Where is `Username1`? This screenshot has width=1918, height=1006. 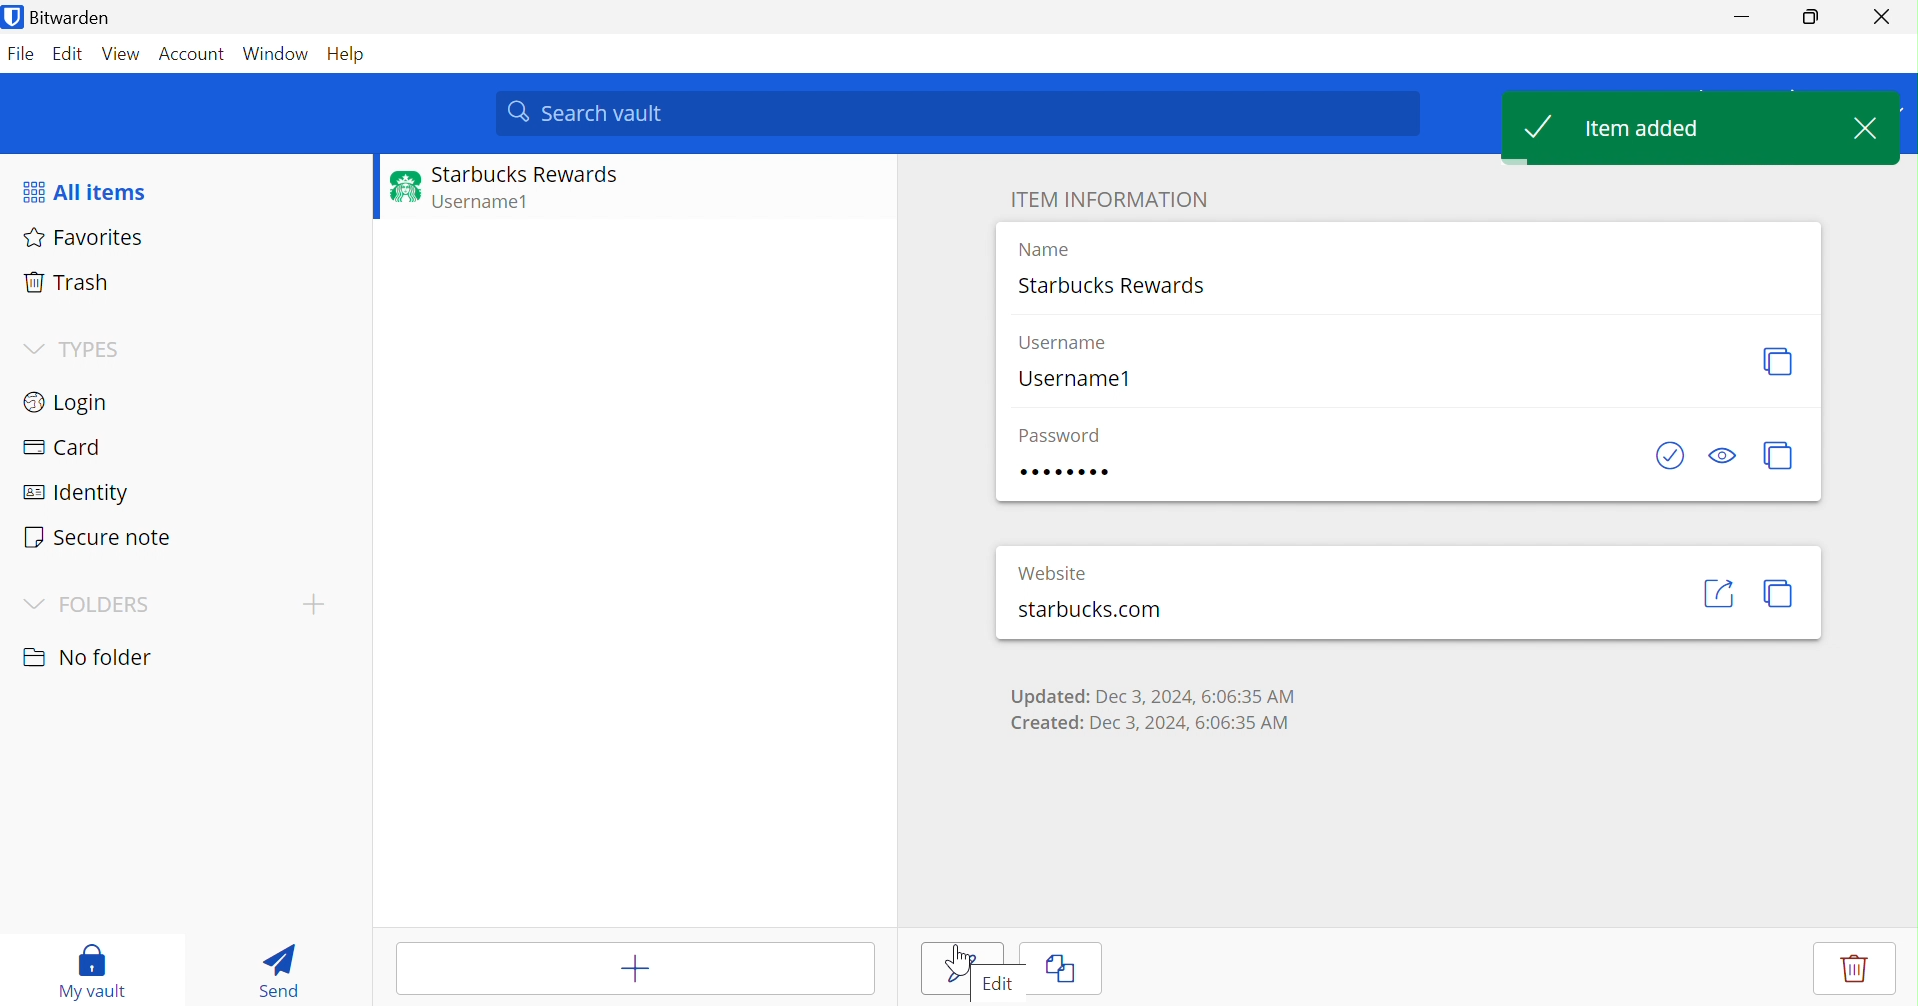 Username1 is located at coordinates (1077, 381).